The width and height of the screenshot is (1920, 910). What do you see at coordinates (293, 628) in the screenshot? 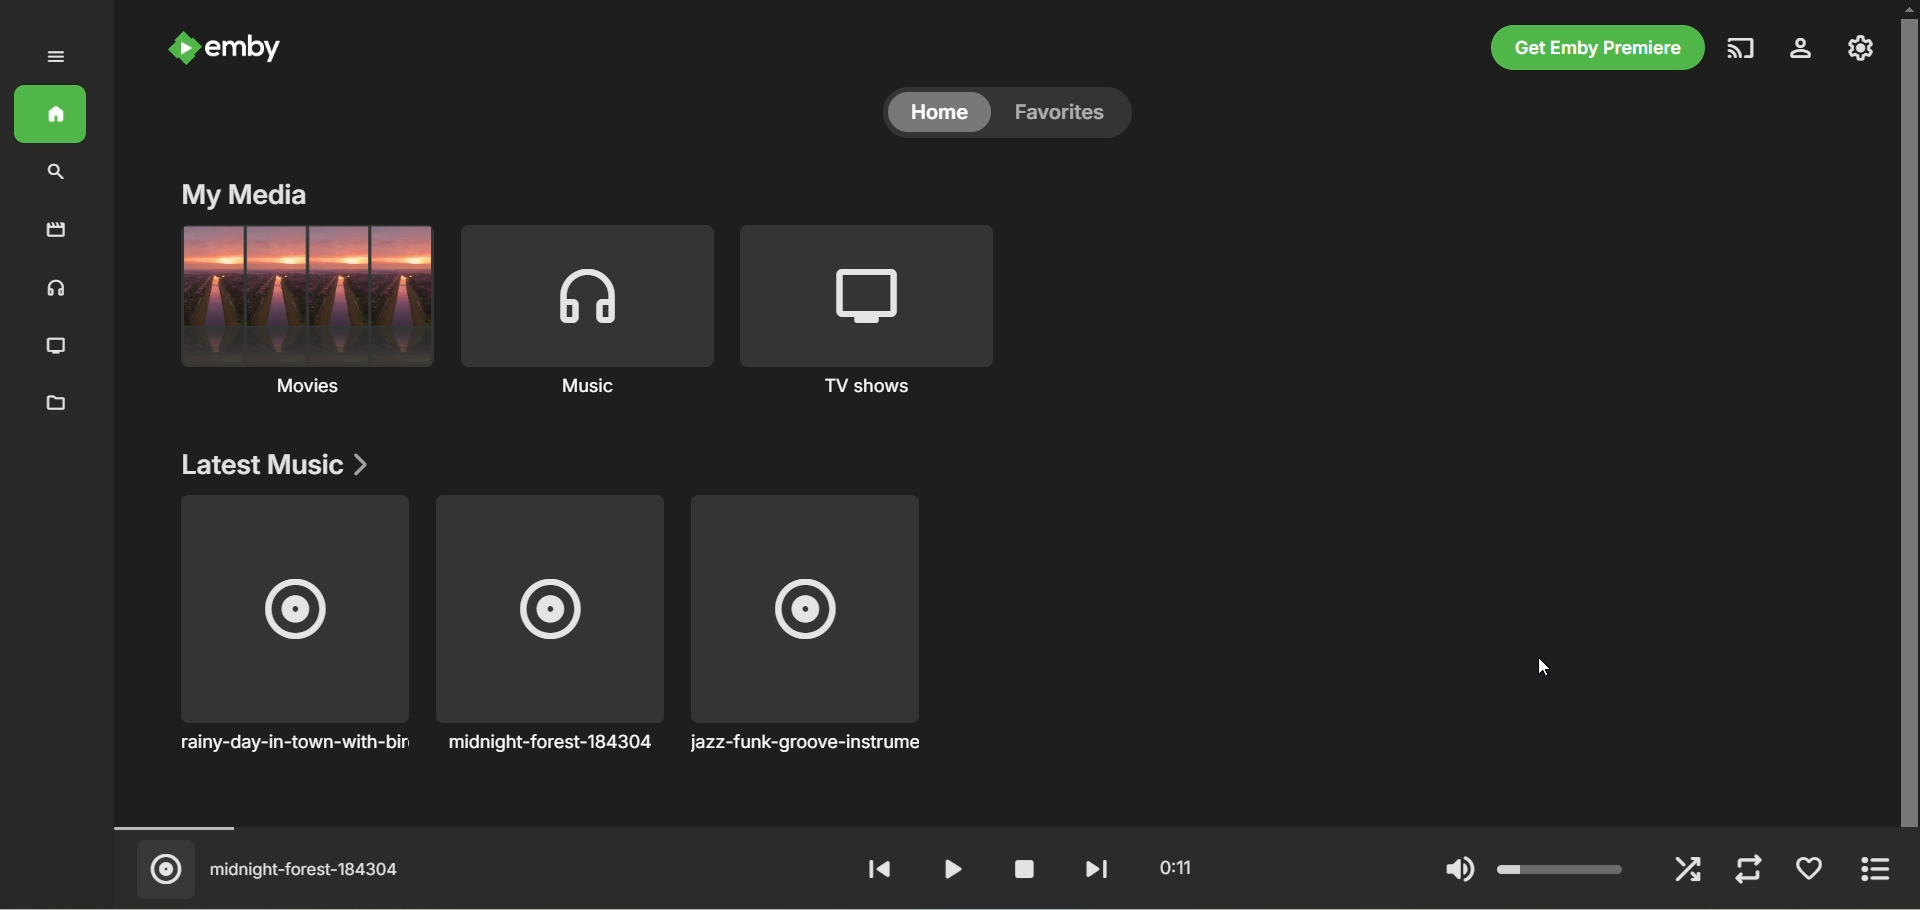
I see `rainy-day-in-town-with-birds singing` at bounding box center [293, 628].